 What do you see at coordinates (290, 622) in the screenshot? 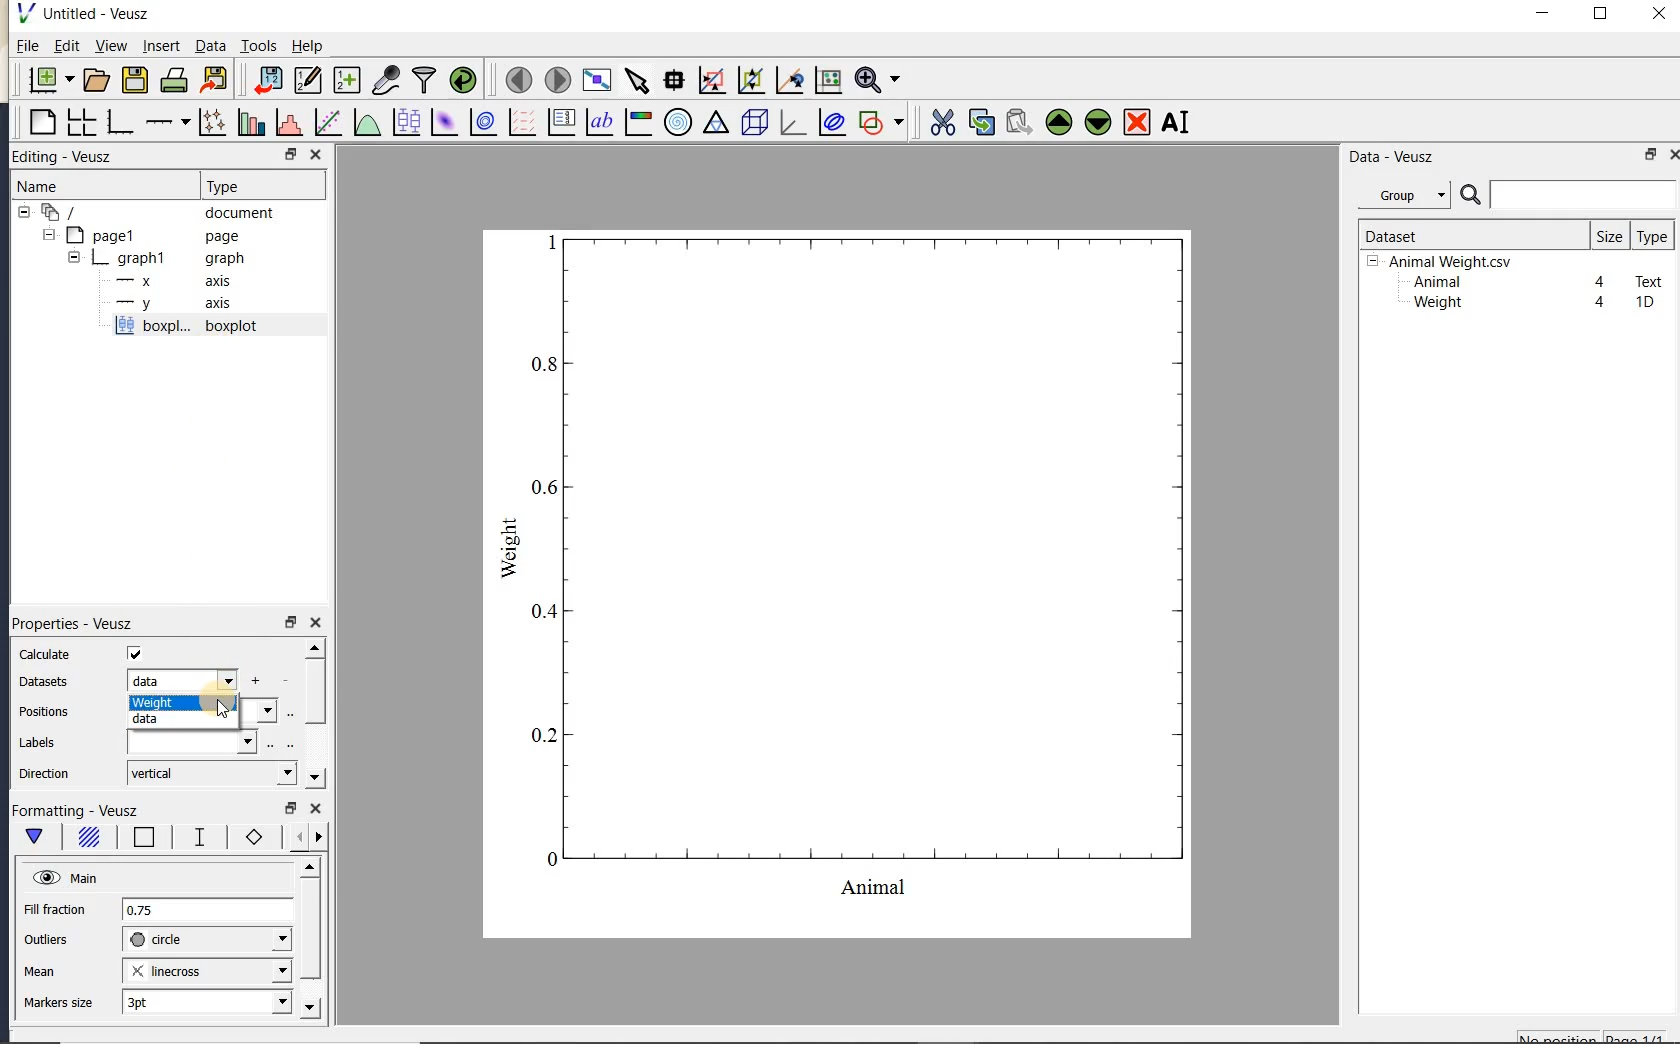
I see `restore` at bounding box center [290, 622].